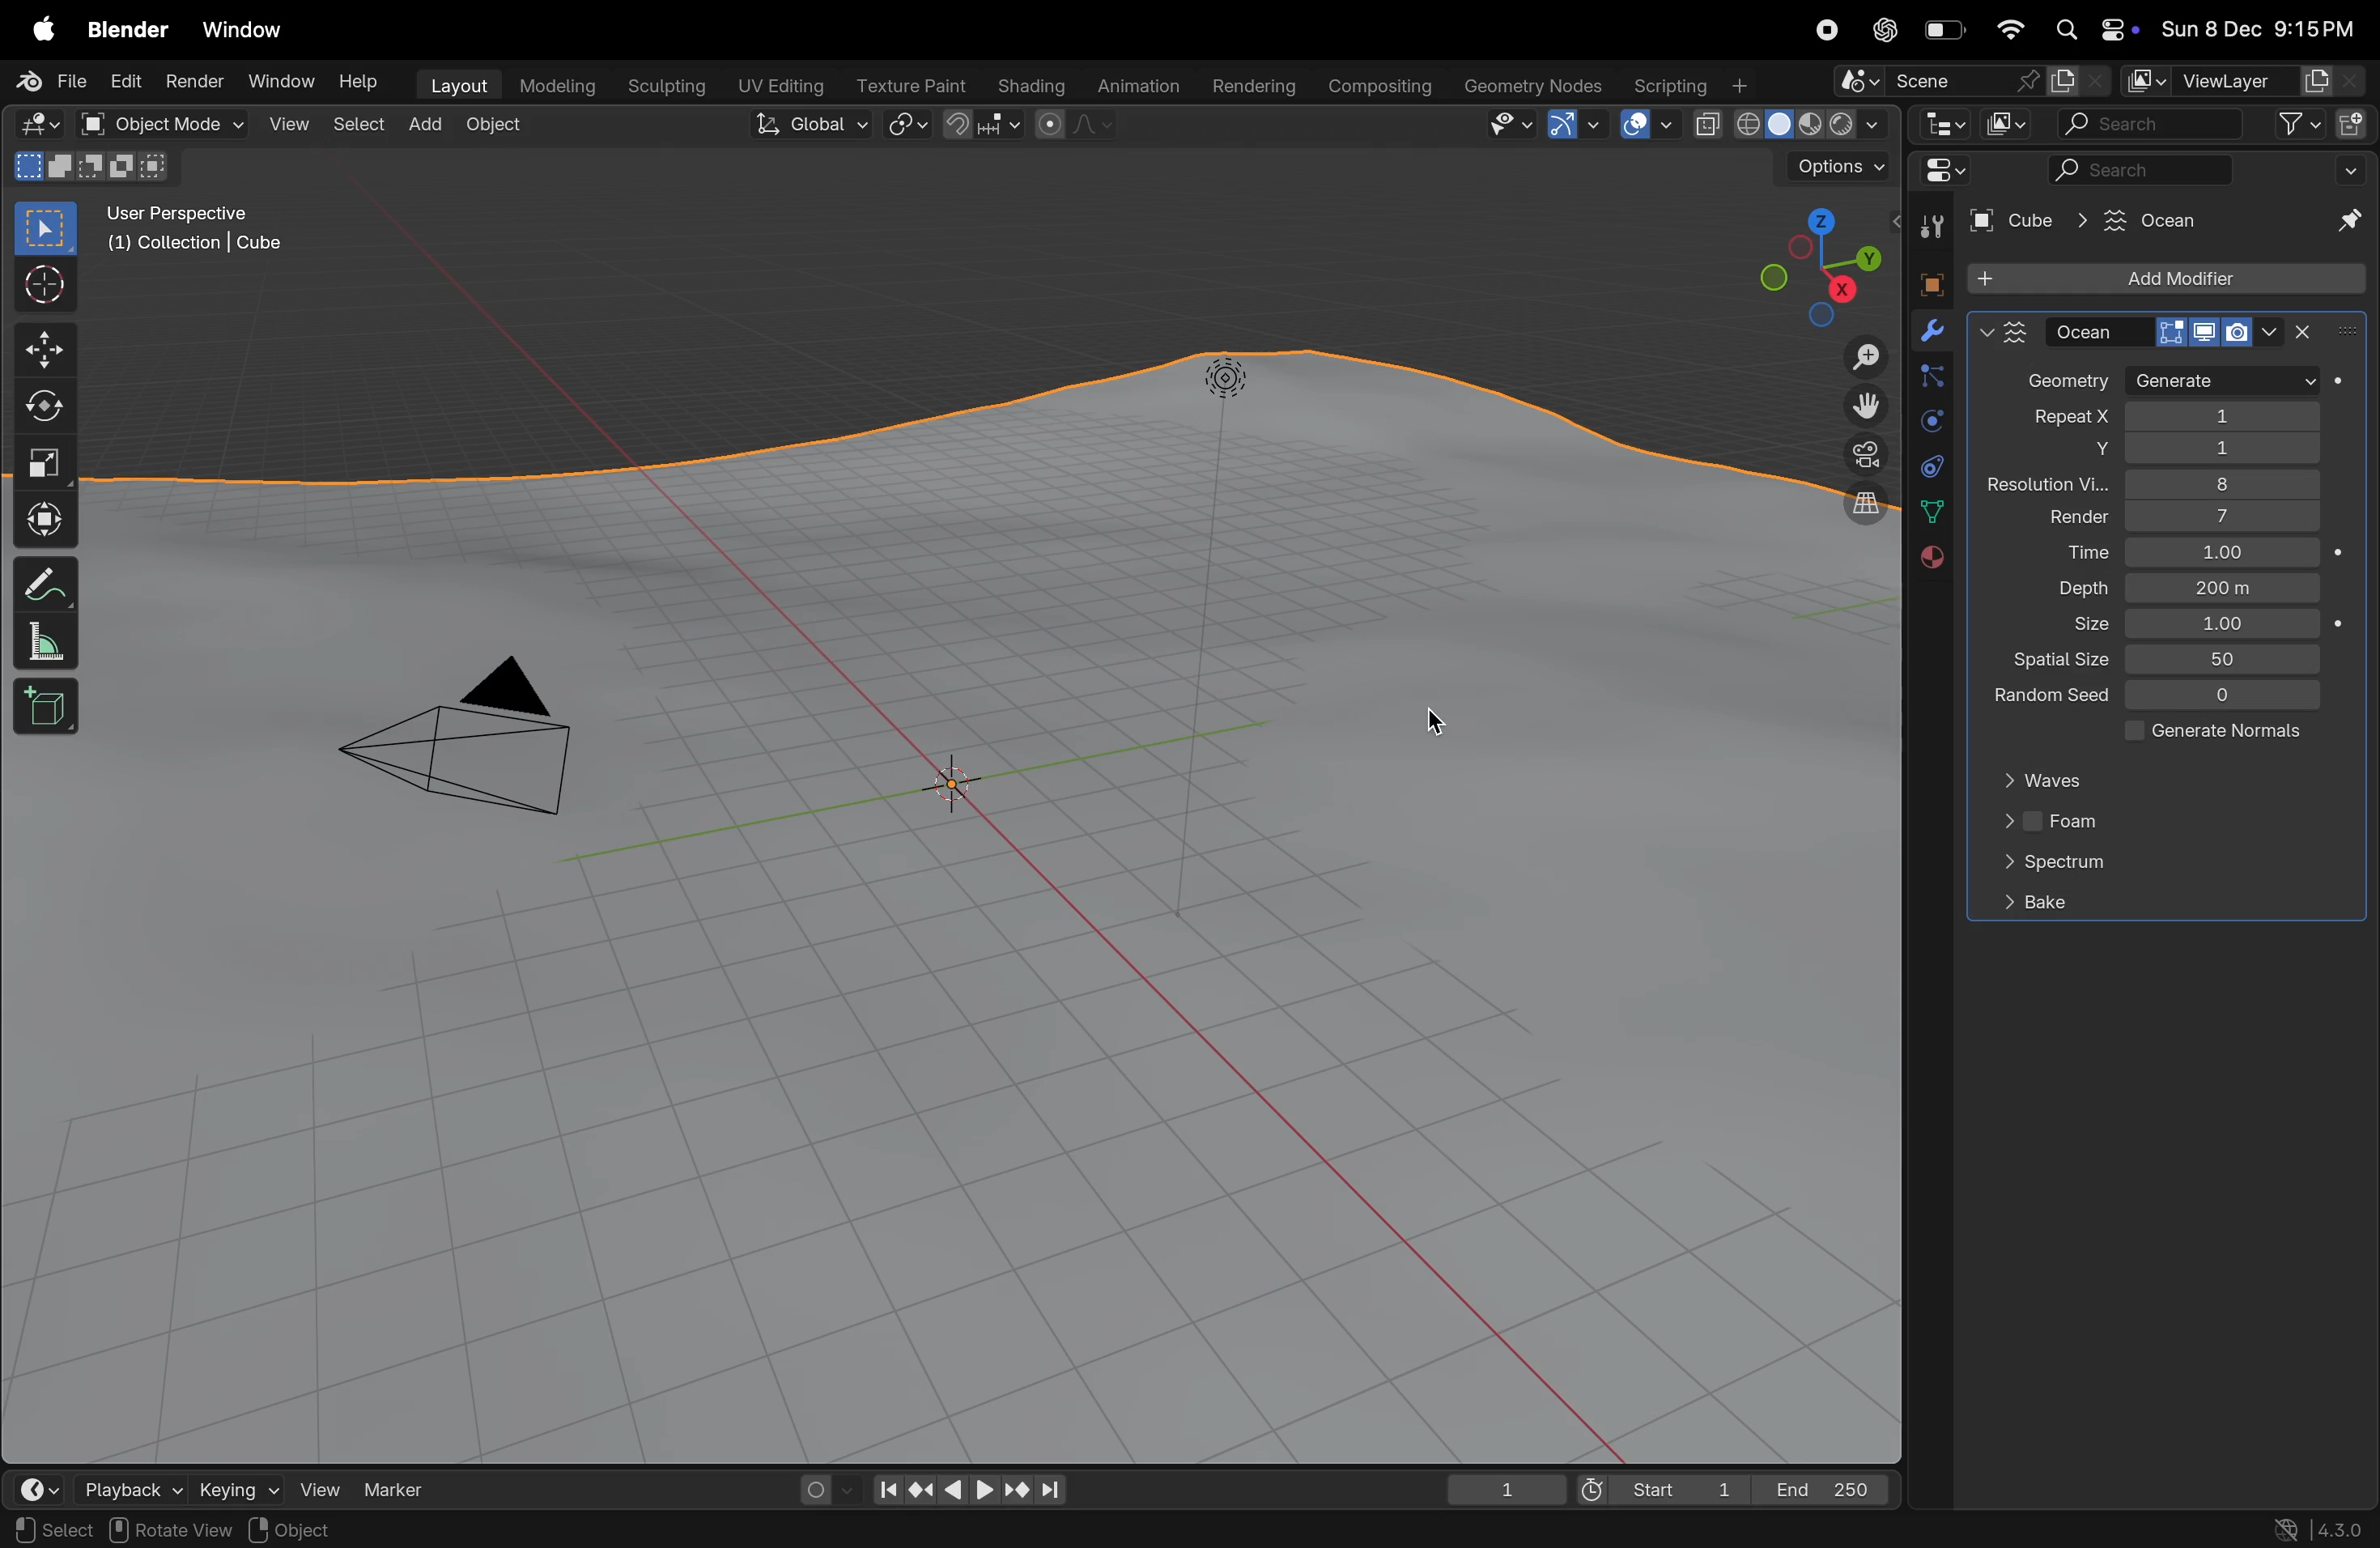 Image resolution: width=2380 pixels, height=1548 pixels. Describe the element at coordinates (362, 124) in the screenshot. I see `select` at that location.